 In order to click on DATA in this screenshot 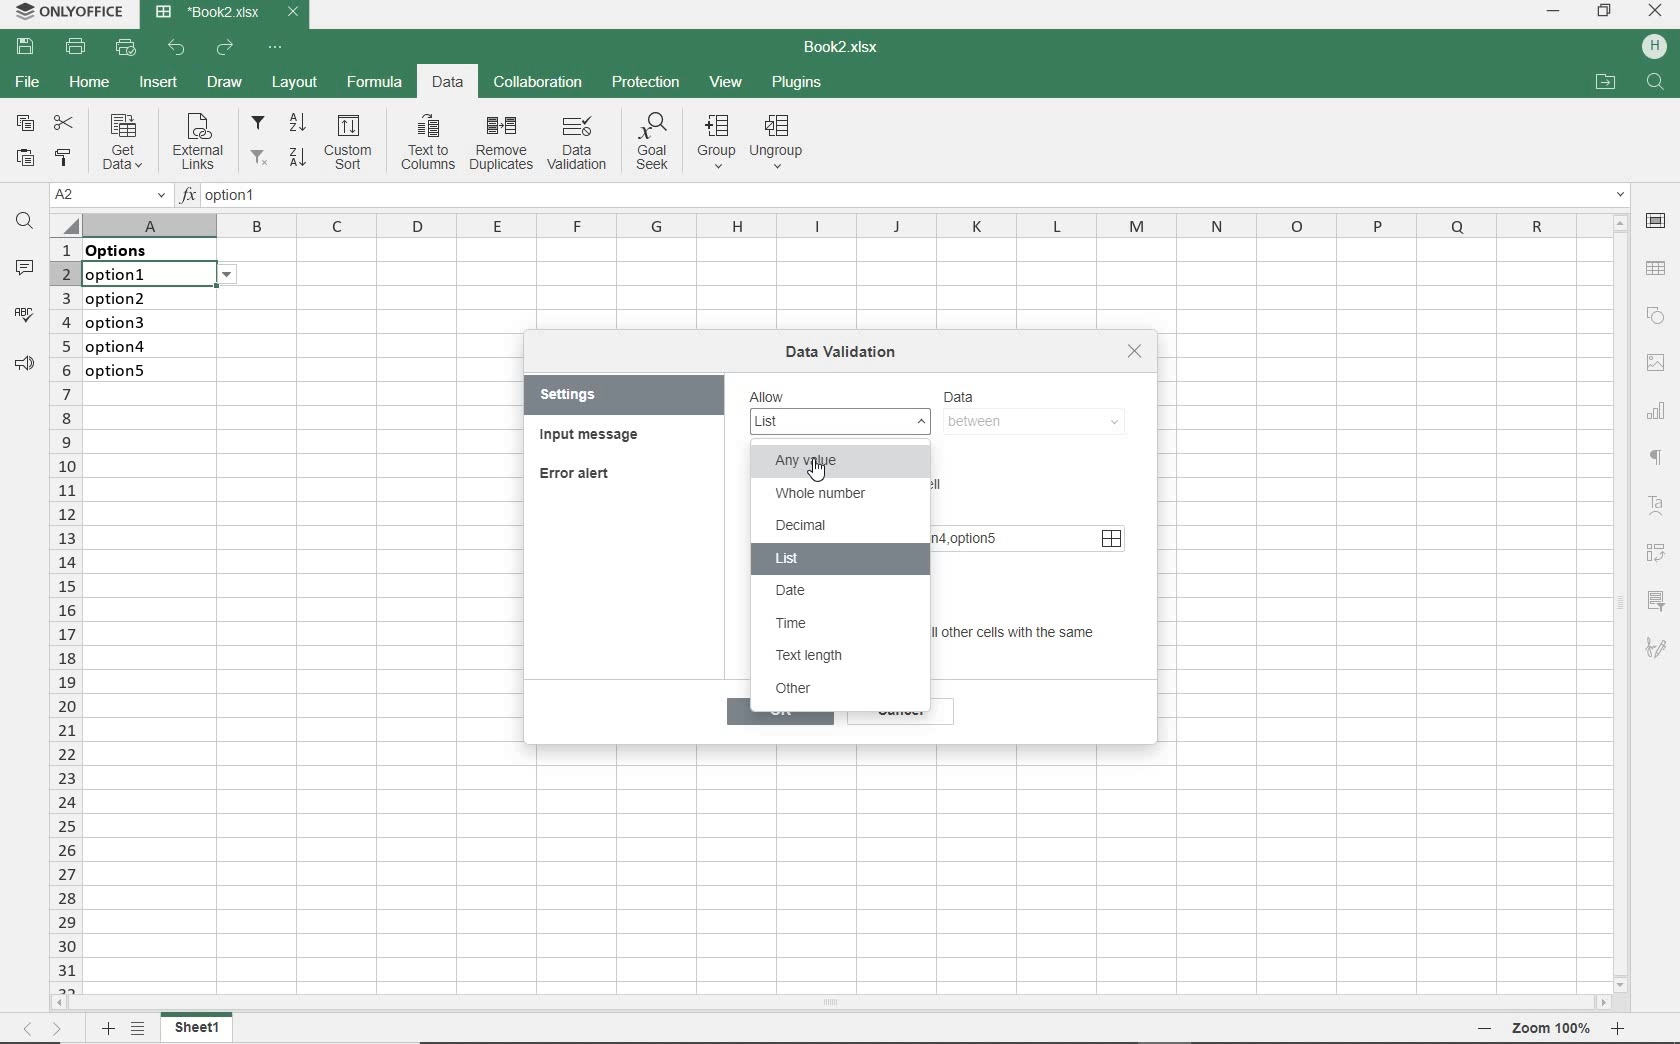, I will do `click(450, 84)`.